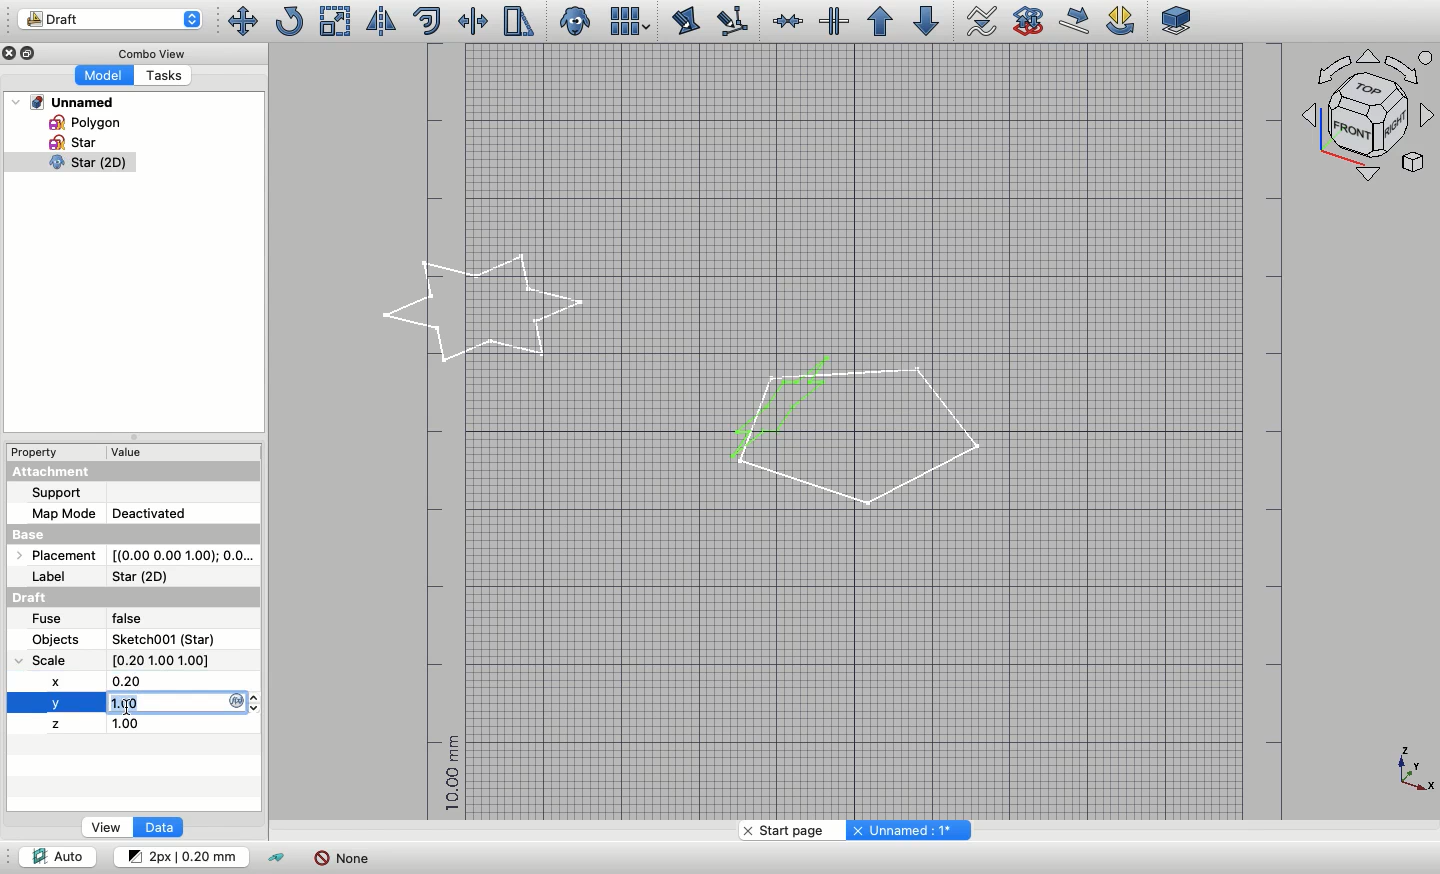  What do you see at coordinates (475, 21) in the screenshot?
I see `Trimex` at bounding box center [475, 21].